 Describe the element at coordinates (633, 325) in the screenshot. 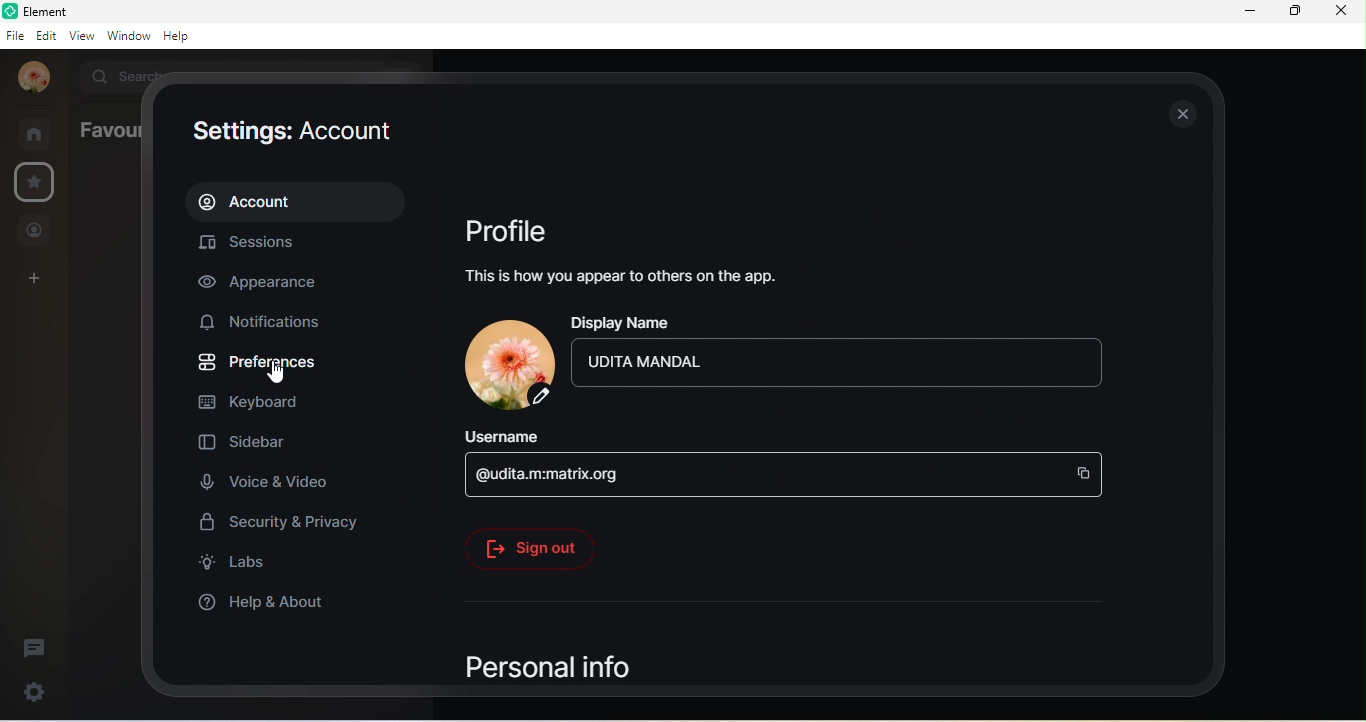

I see `display name` at that location.